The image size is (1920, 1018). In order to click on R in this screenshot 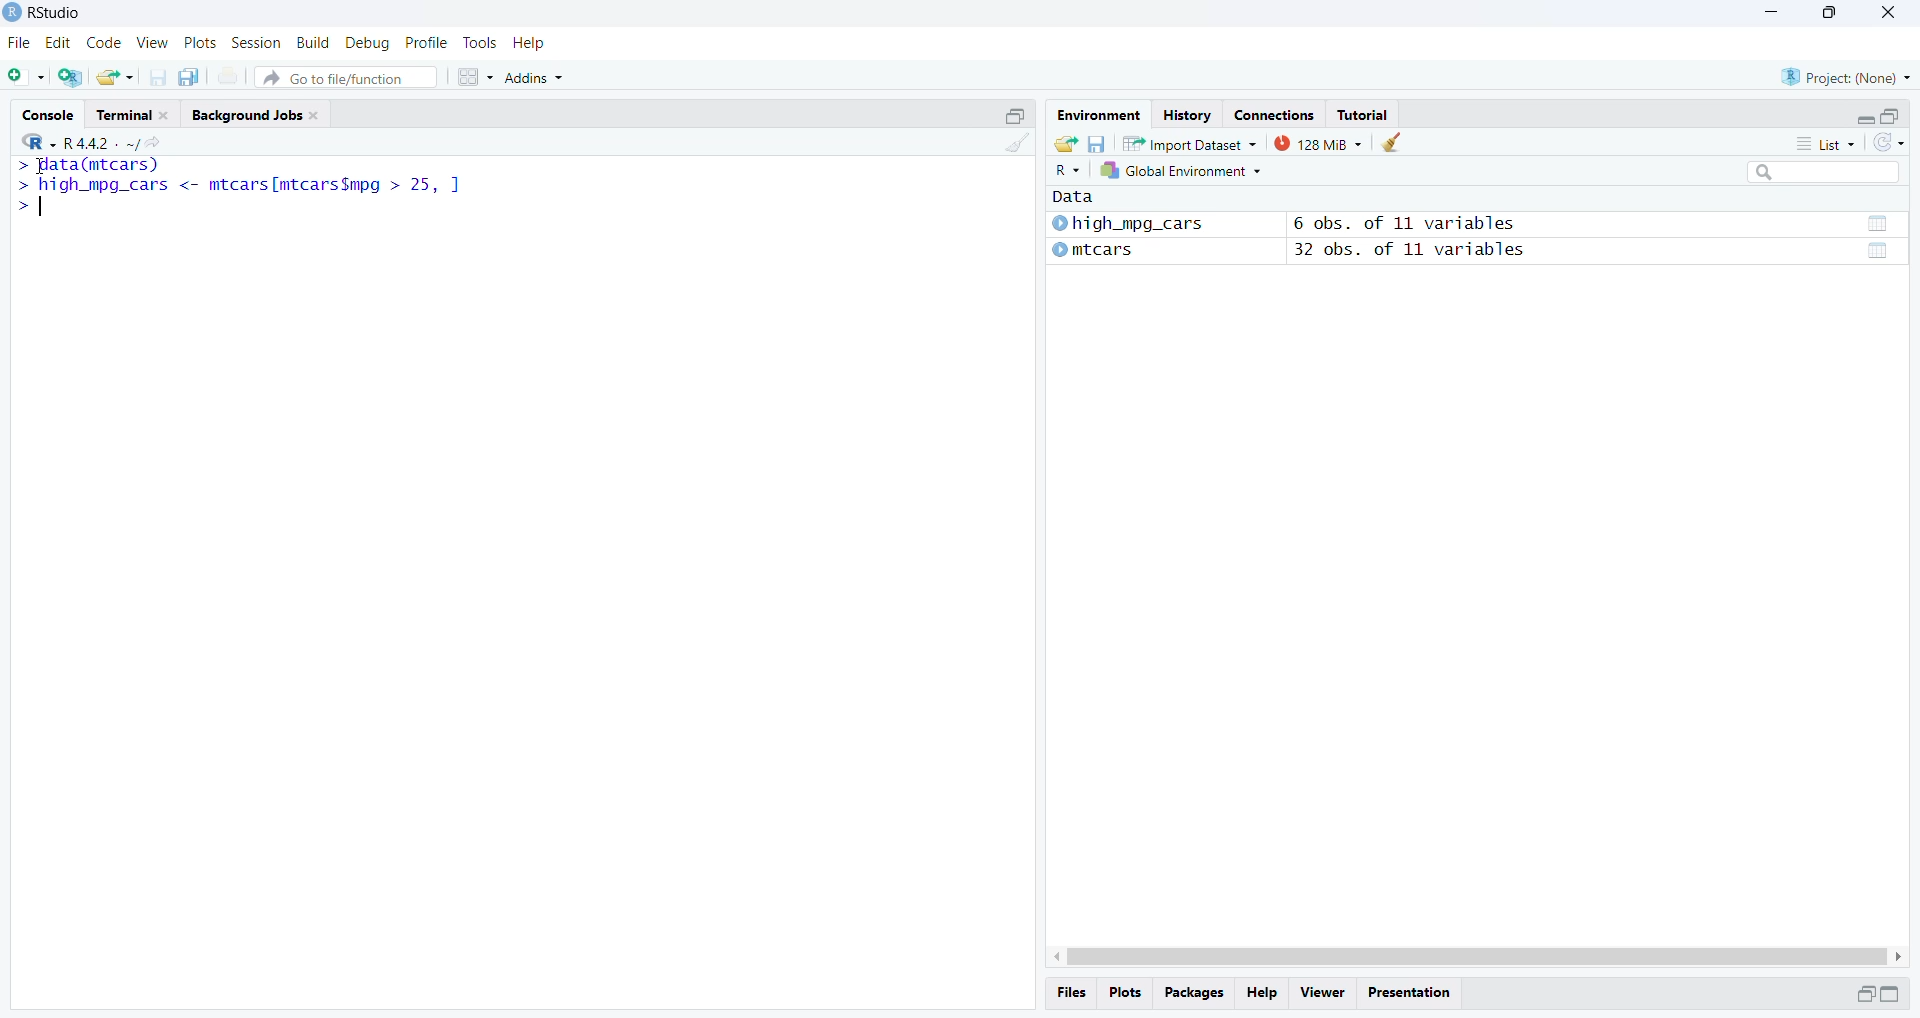, I will do `click(1064, 172)`.